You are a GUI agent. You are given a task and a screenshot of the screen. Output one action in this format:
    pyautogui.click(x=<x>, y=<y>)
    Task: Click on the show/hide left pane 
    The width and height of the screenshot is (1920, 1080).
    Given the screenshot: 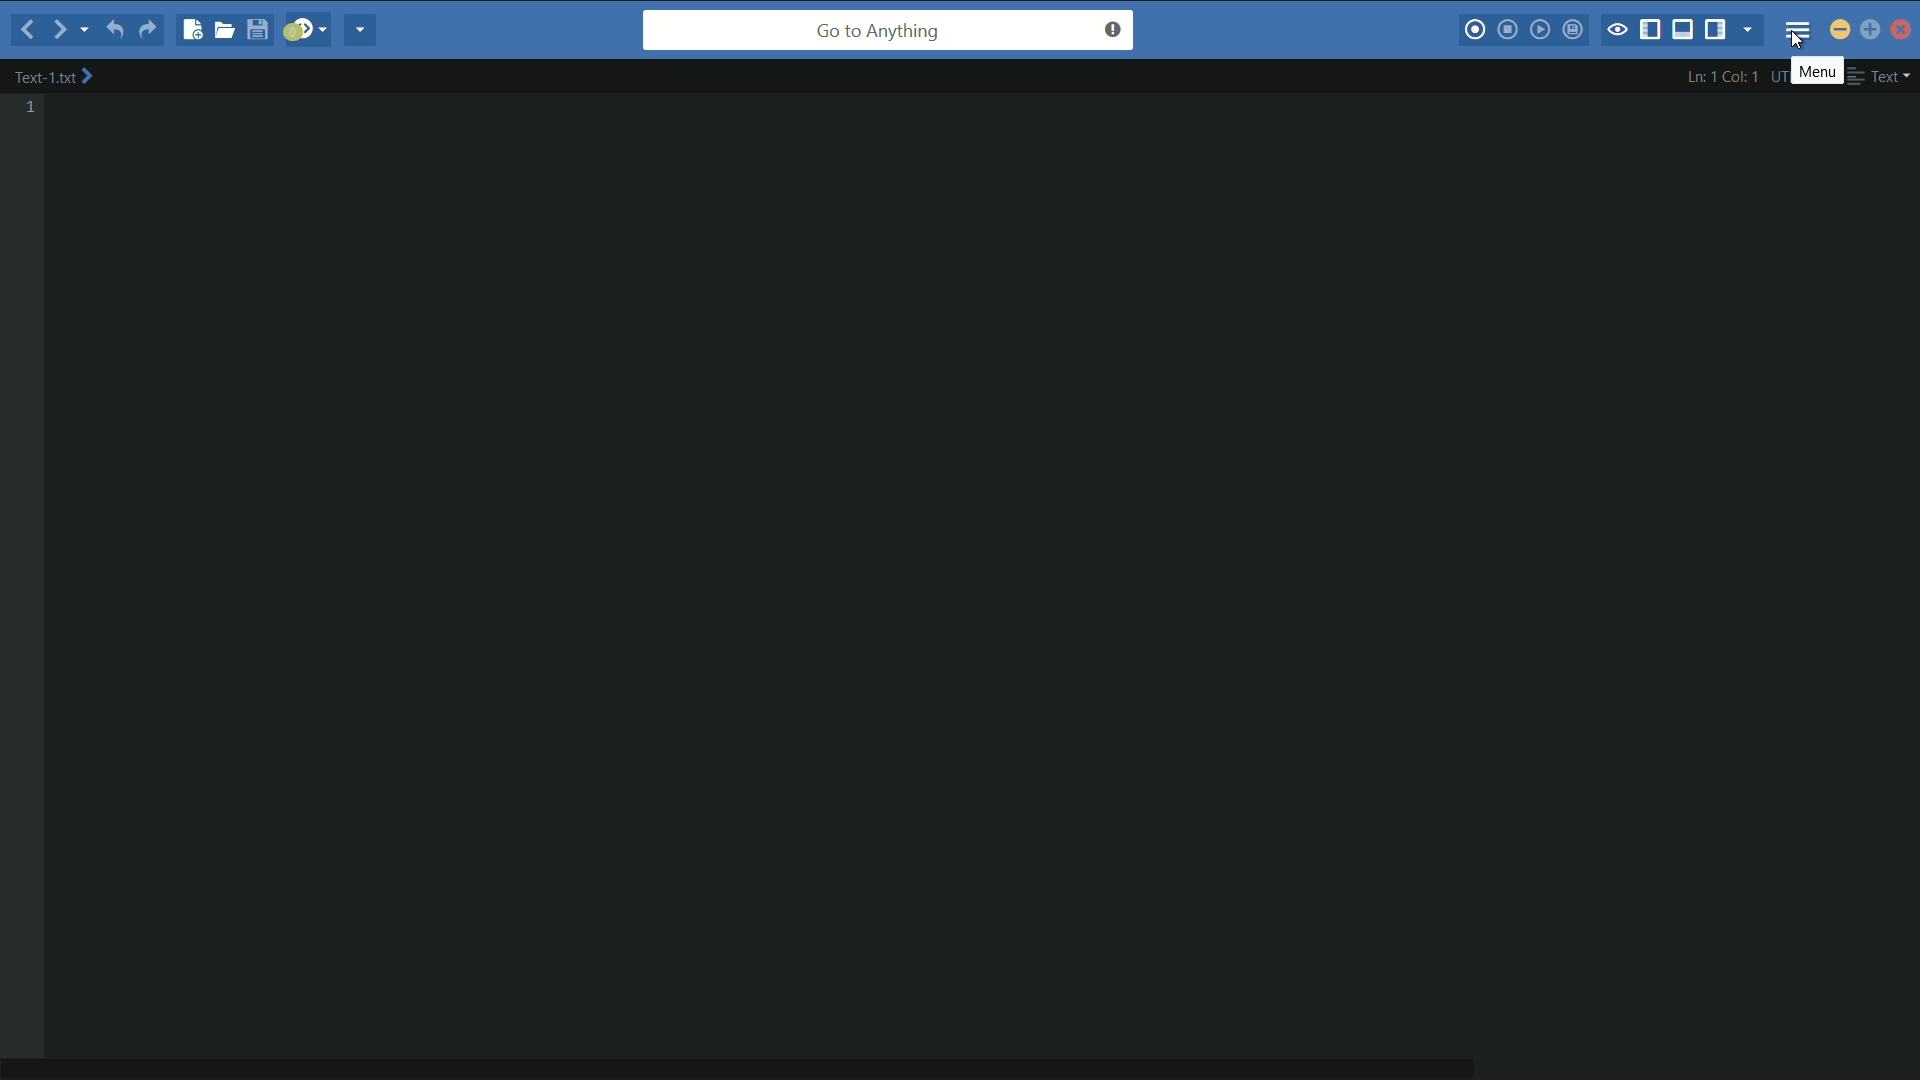 What is the action you would take?
    pyautogui.click(x=1651, y=28)
    